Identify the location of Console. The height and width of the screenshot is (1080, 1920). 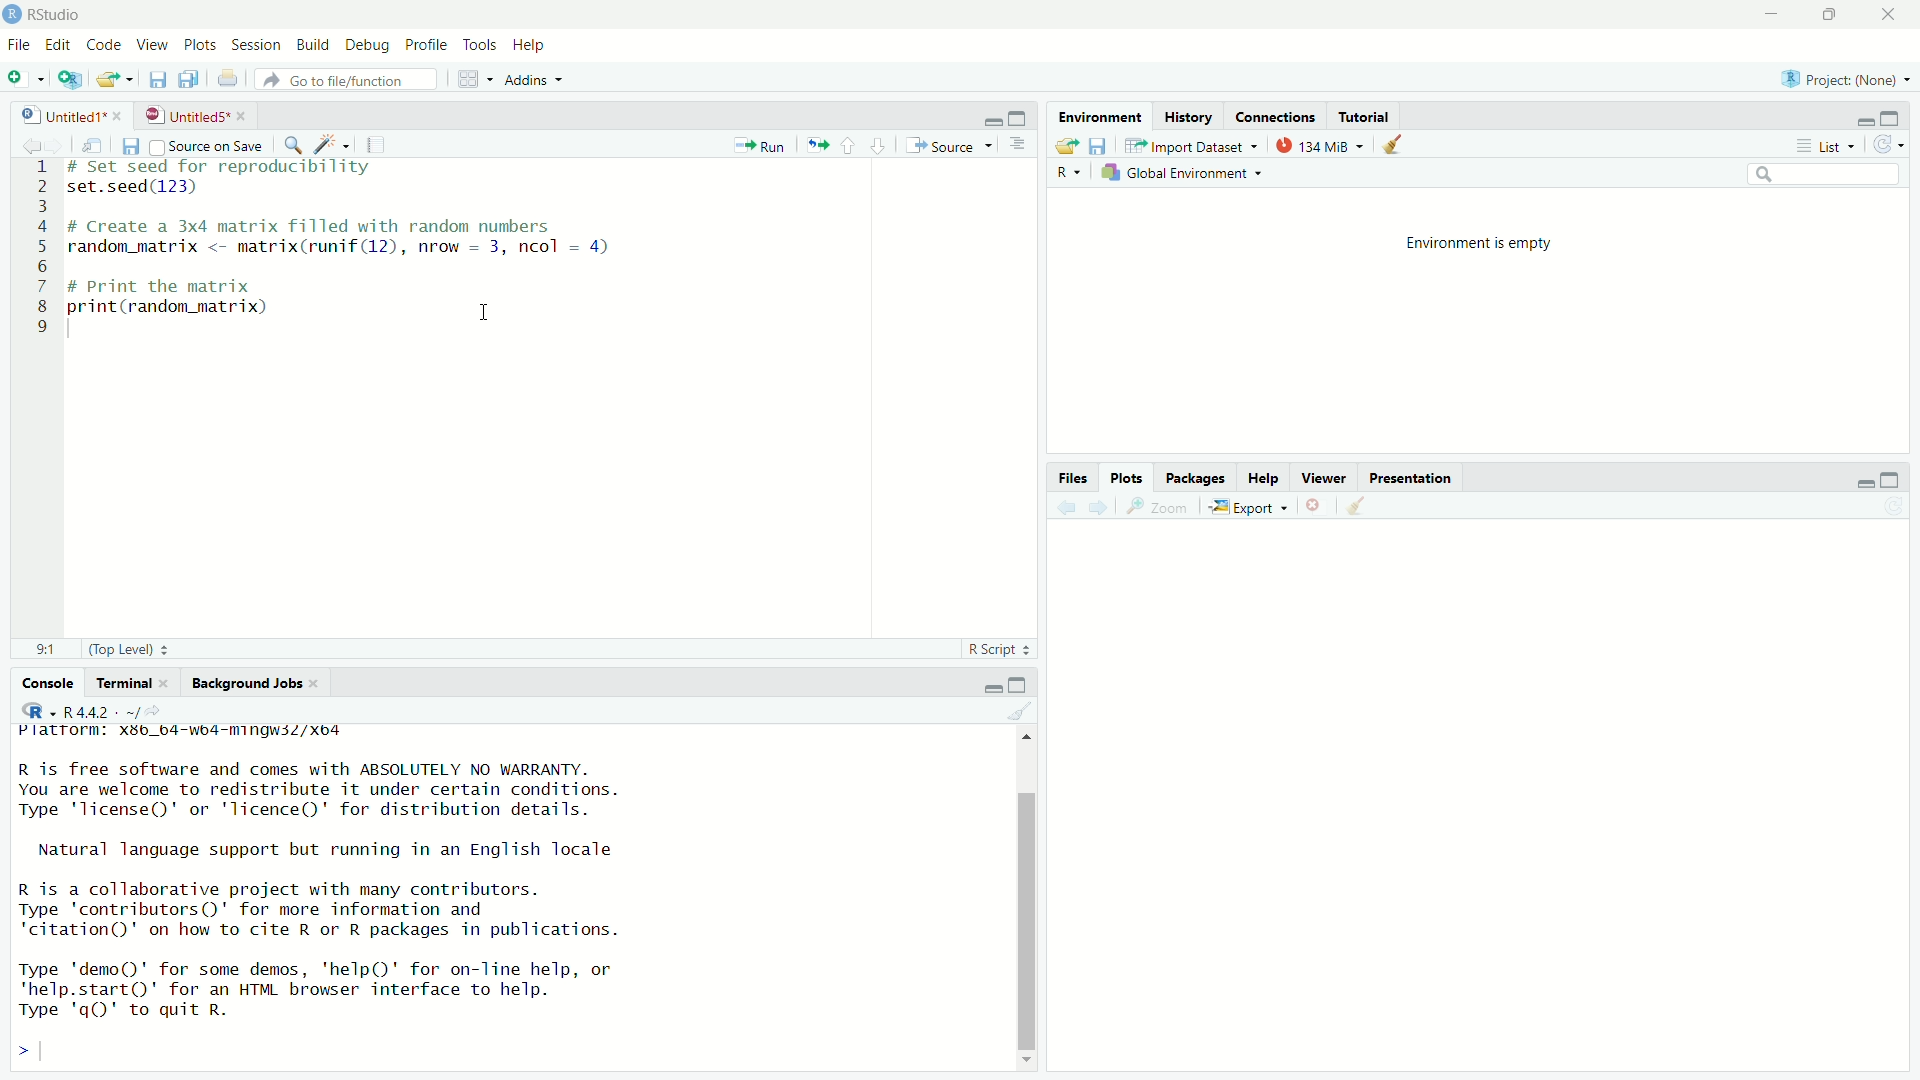
(47, 680).